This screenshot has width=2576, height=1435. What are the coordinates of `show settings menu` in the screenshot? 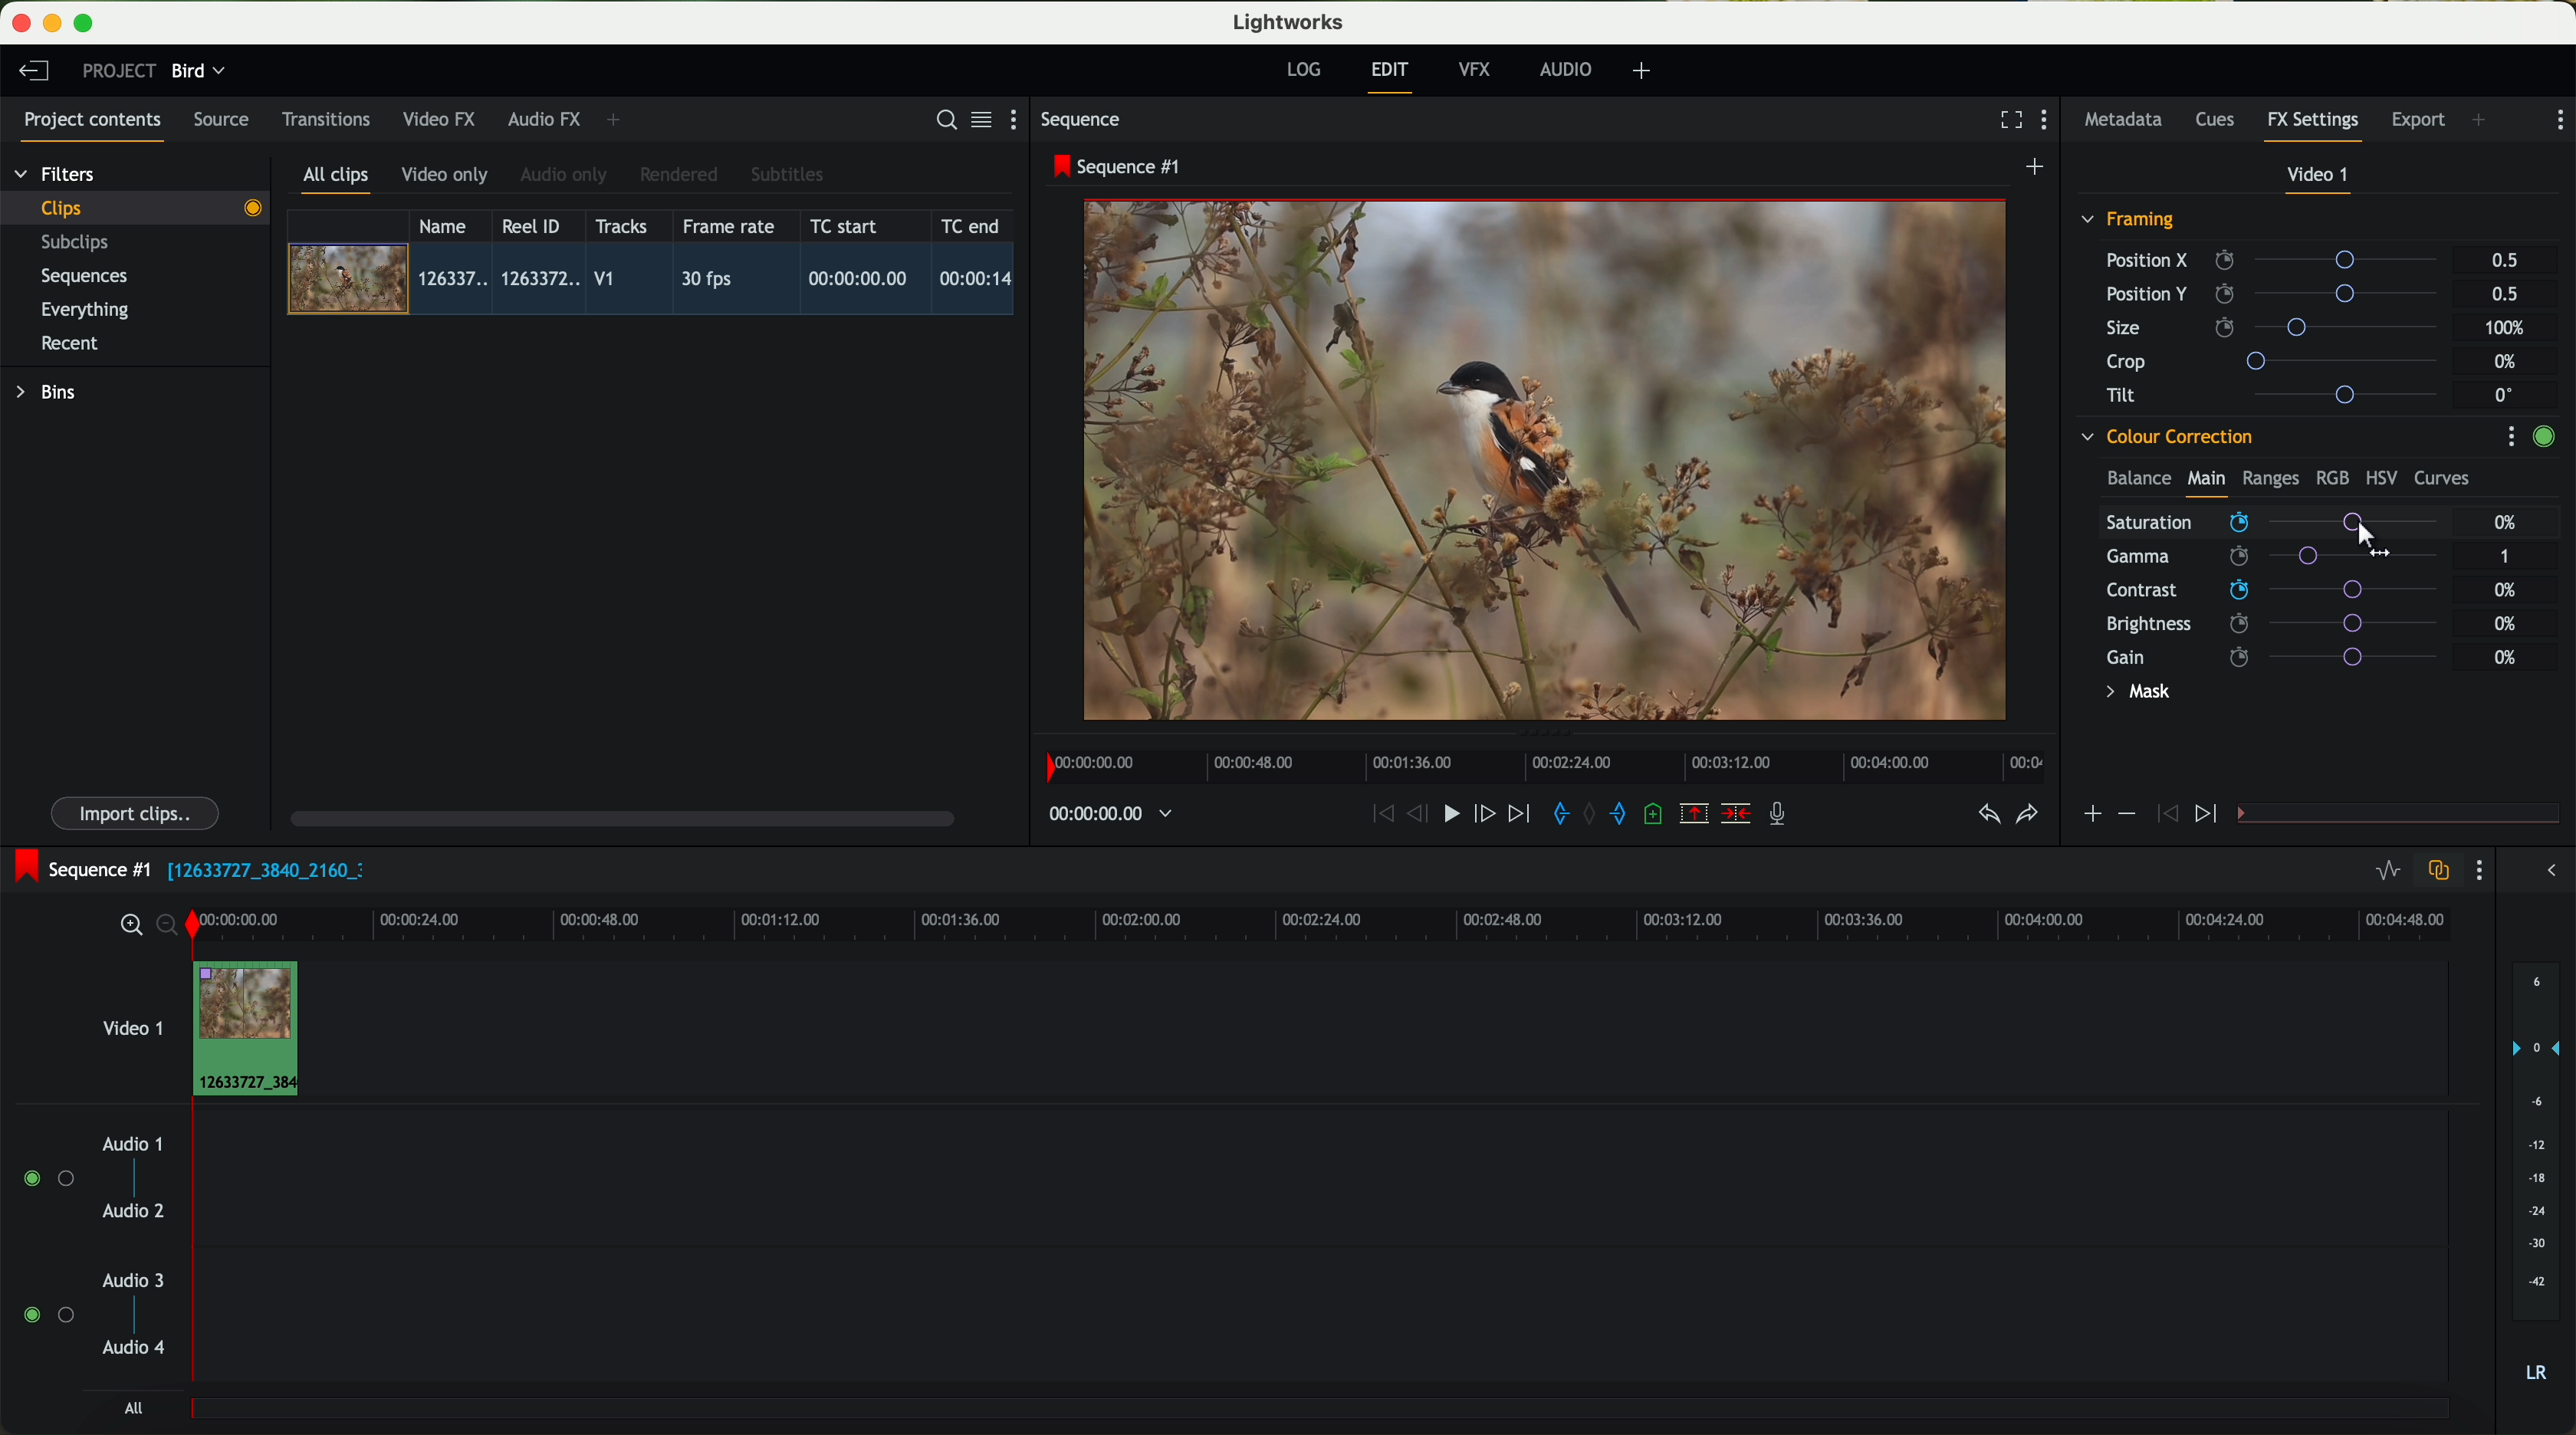 It's located at (2477, 870).